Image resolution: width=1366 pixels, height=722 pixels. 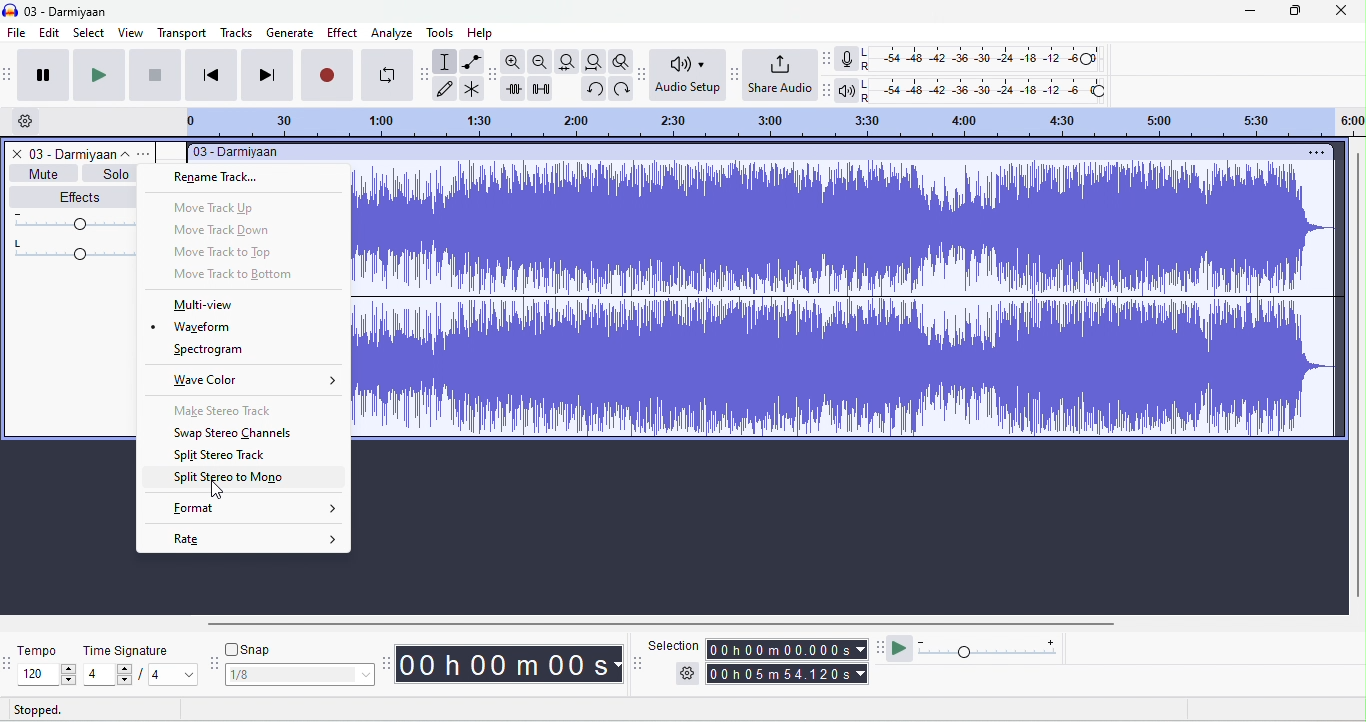 What do you see at coordinates (208, 306) in the screenshot?
I see `multiview` at bounding box center [208, 306].